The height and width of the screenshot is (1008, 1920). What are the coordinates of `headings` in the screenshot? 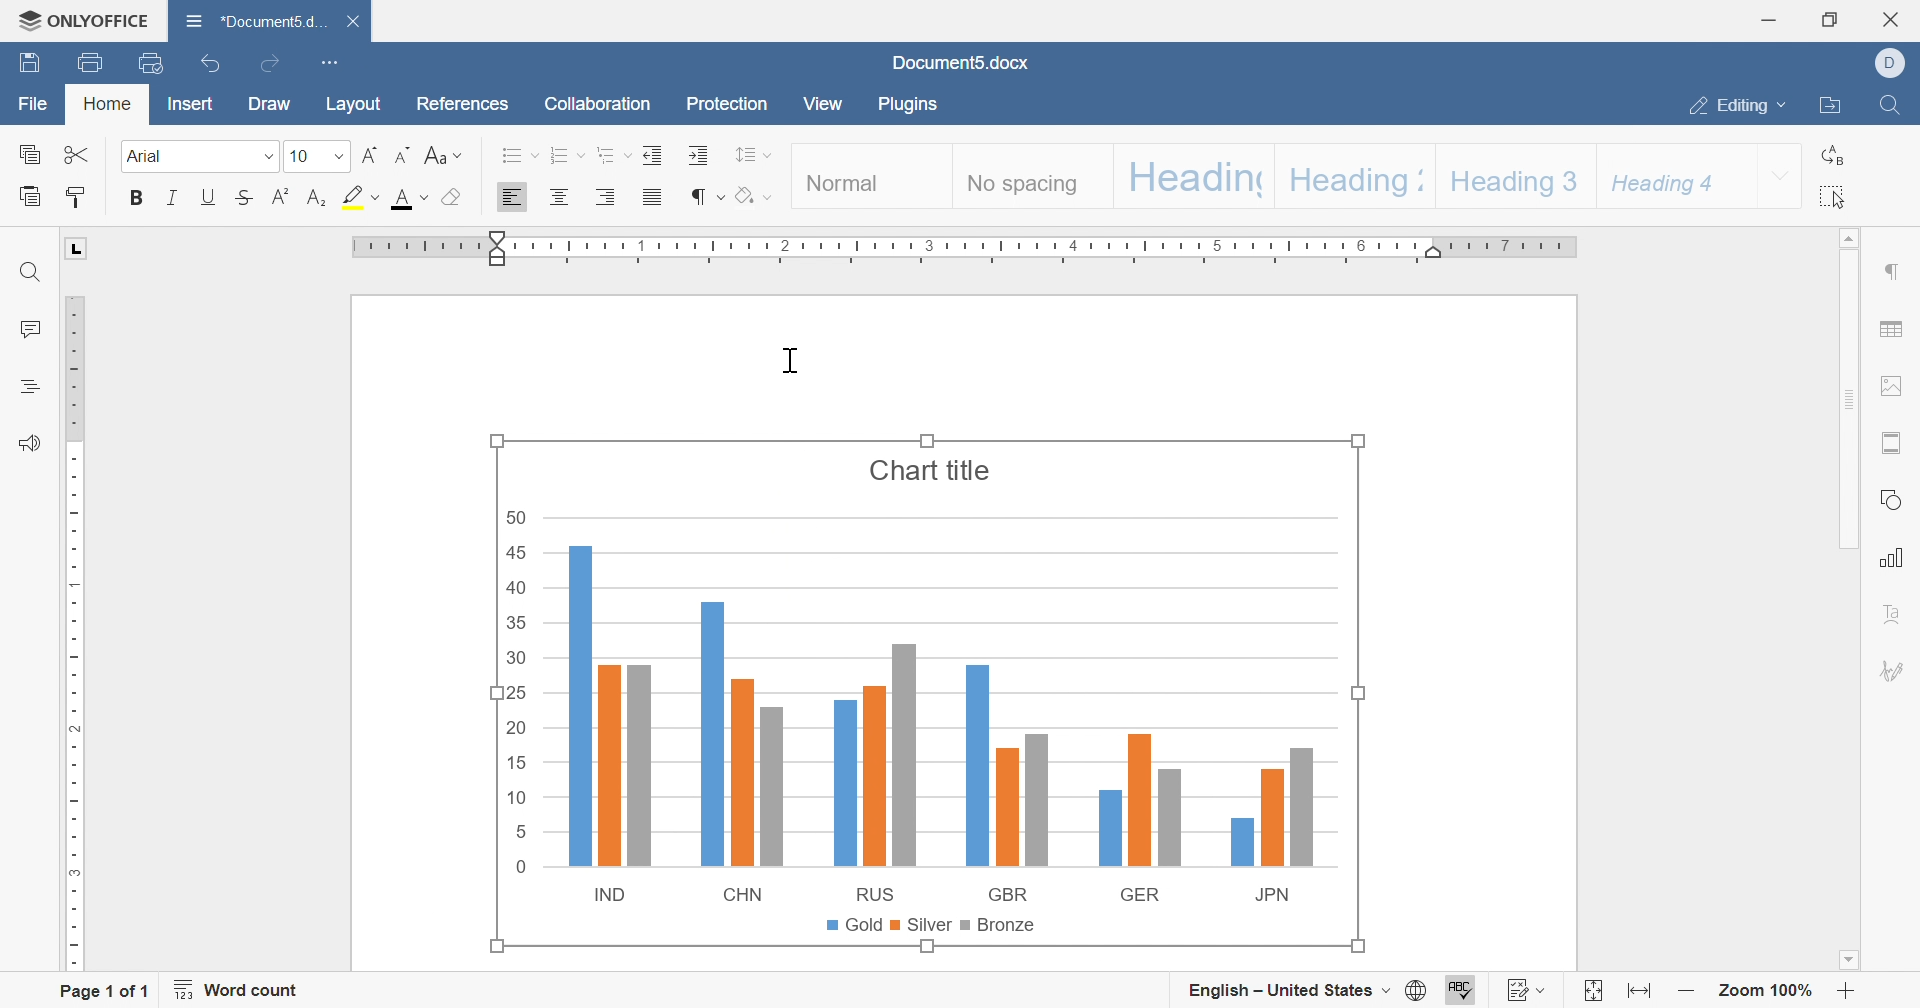 It's located at (31, 387).